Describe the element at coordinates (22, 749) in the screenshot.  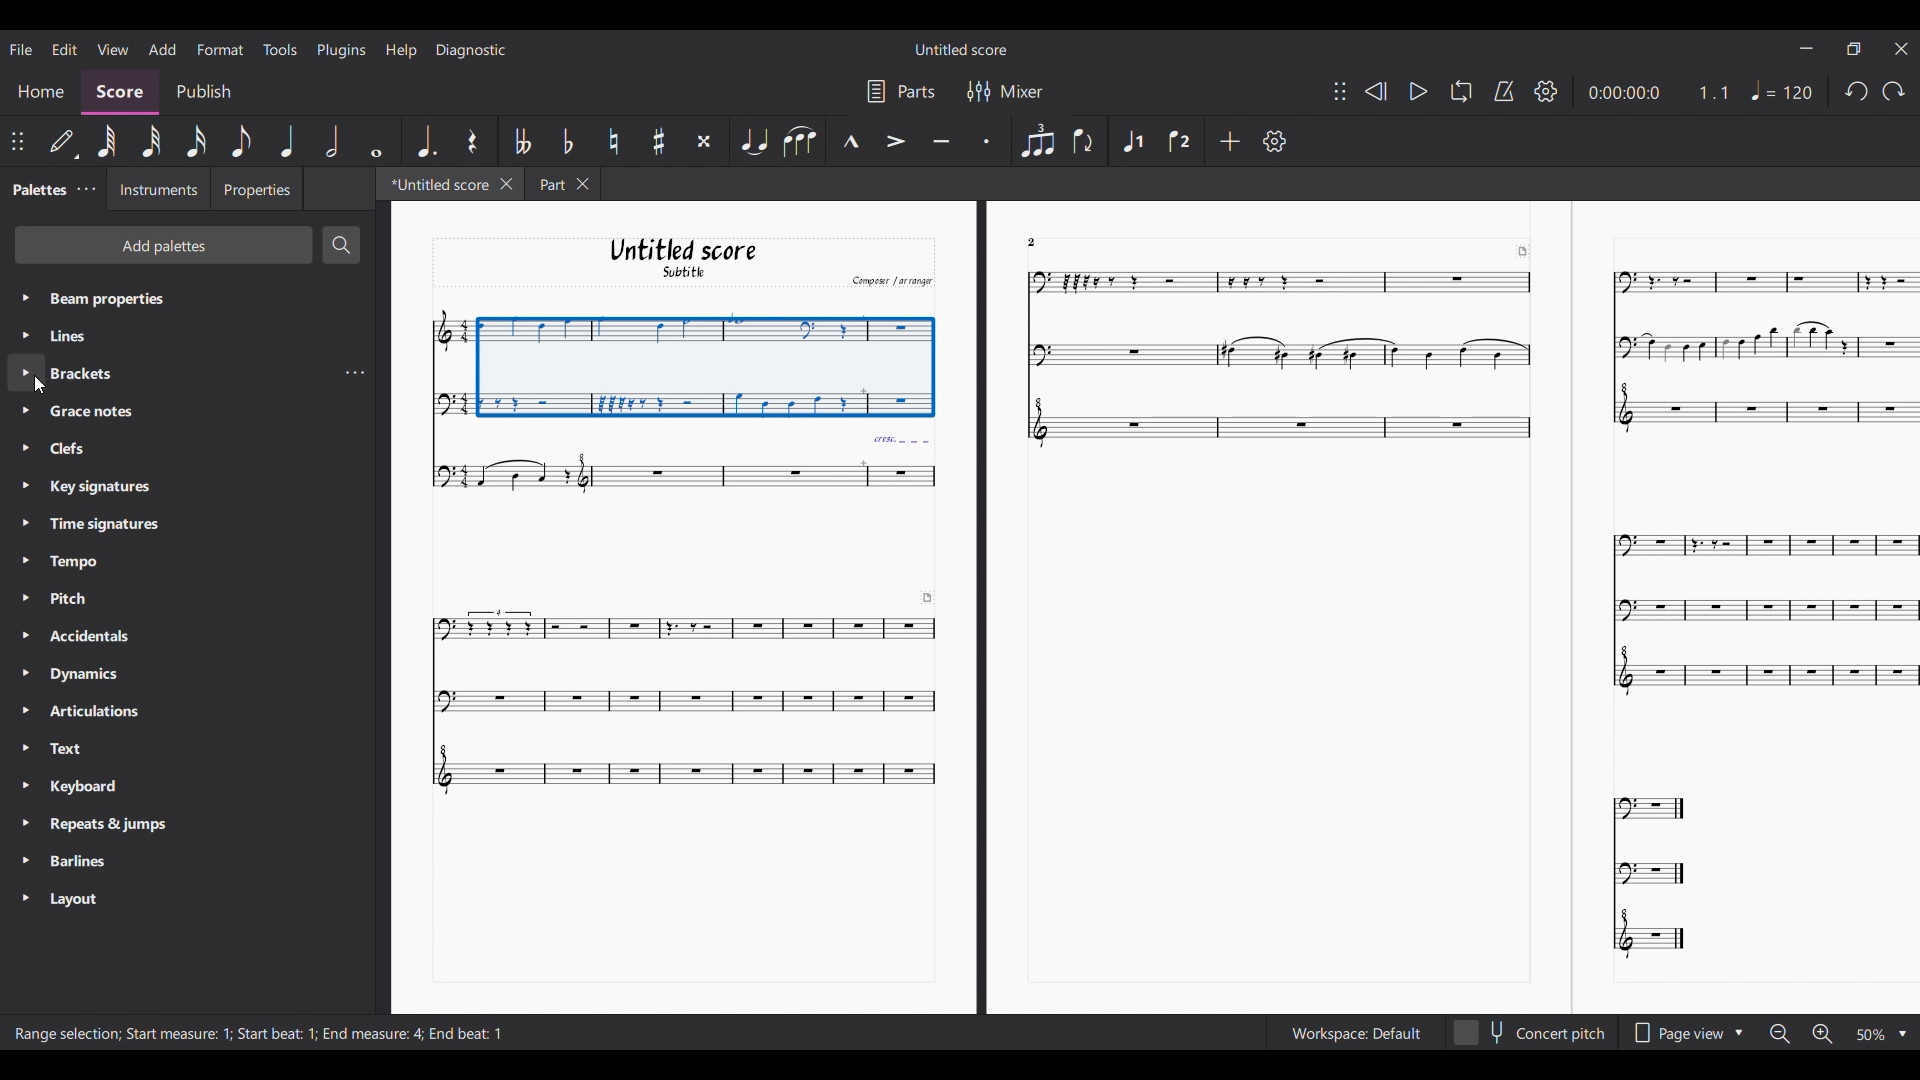
I see `` at that location.